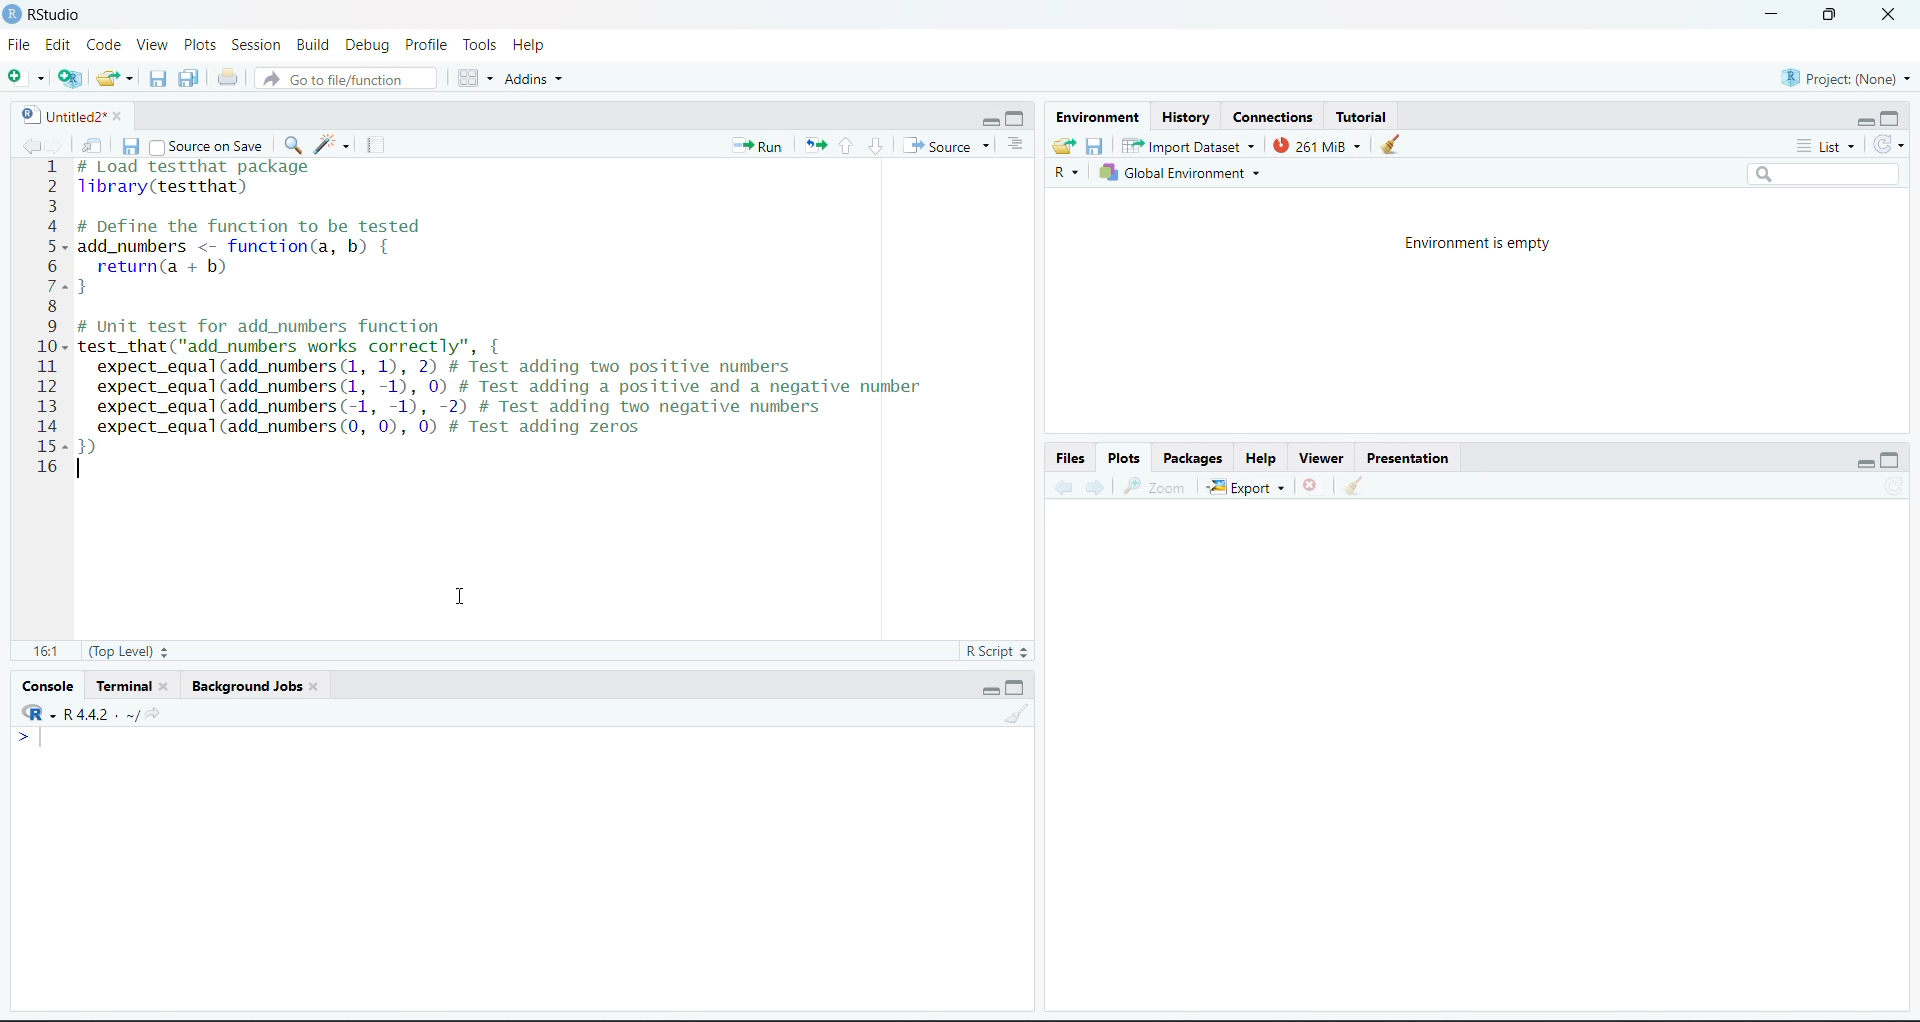 The image size is (1920, 1022). I want to click on compile report, so click(377, 144).